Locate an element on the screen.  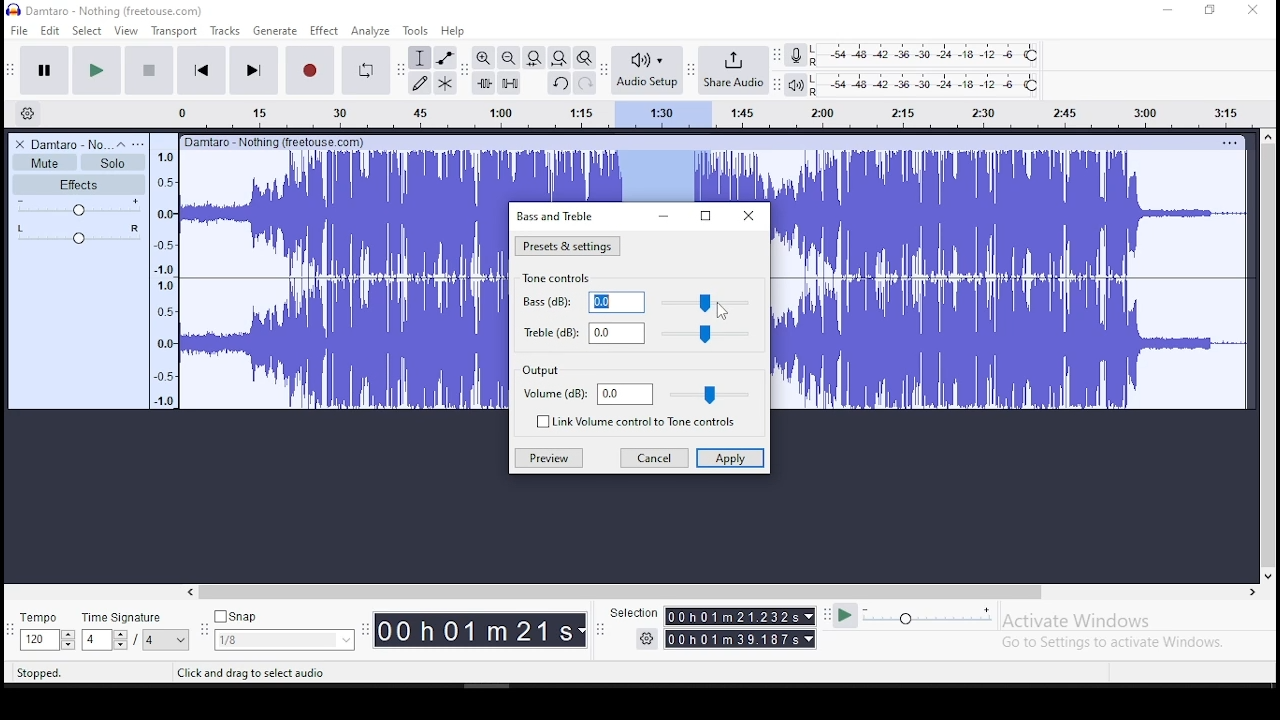
open menu is located at coordinates (138, 144).